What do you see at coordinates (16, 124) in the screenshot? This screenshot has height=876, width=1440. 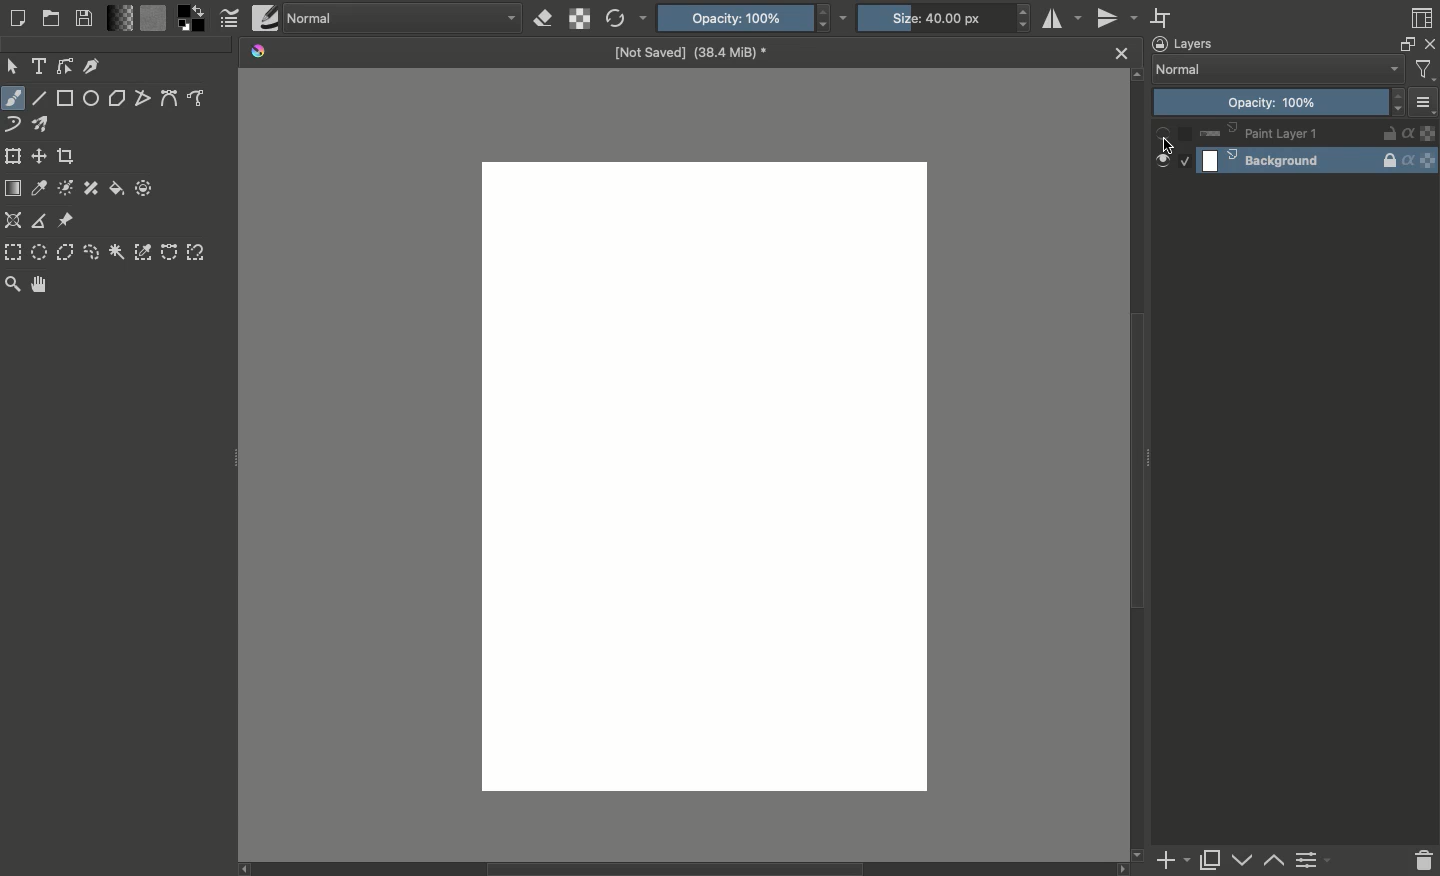 I see `Dynamic brush` at bounding box center [16, 124].